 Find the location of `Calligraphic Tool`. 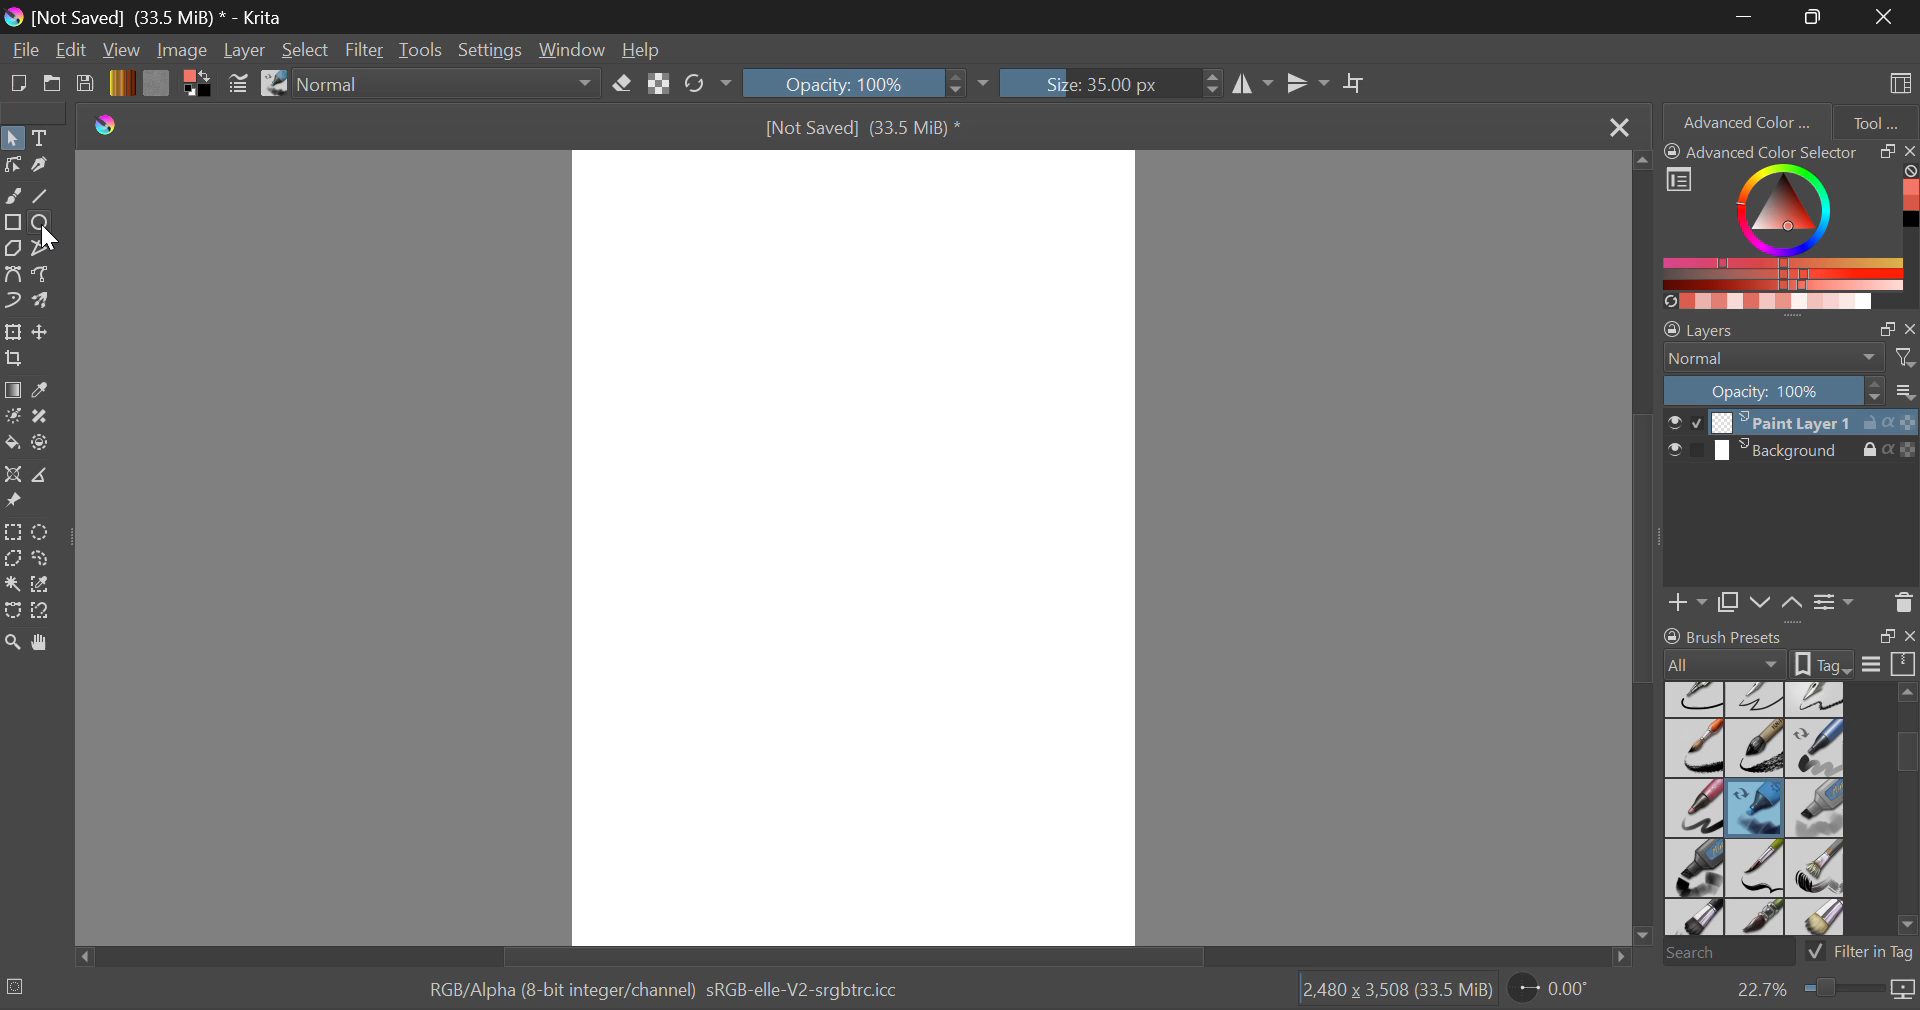

Calligraphic Tool is located at coordinates (44, 165).